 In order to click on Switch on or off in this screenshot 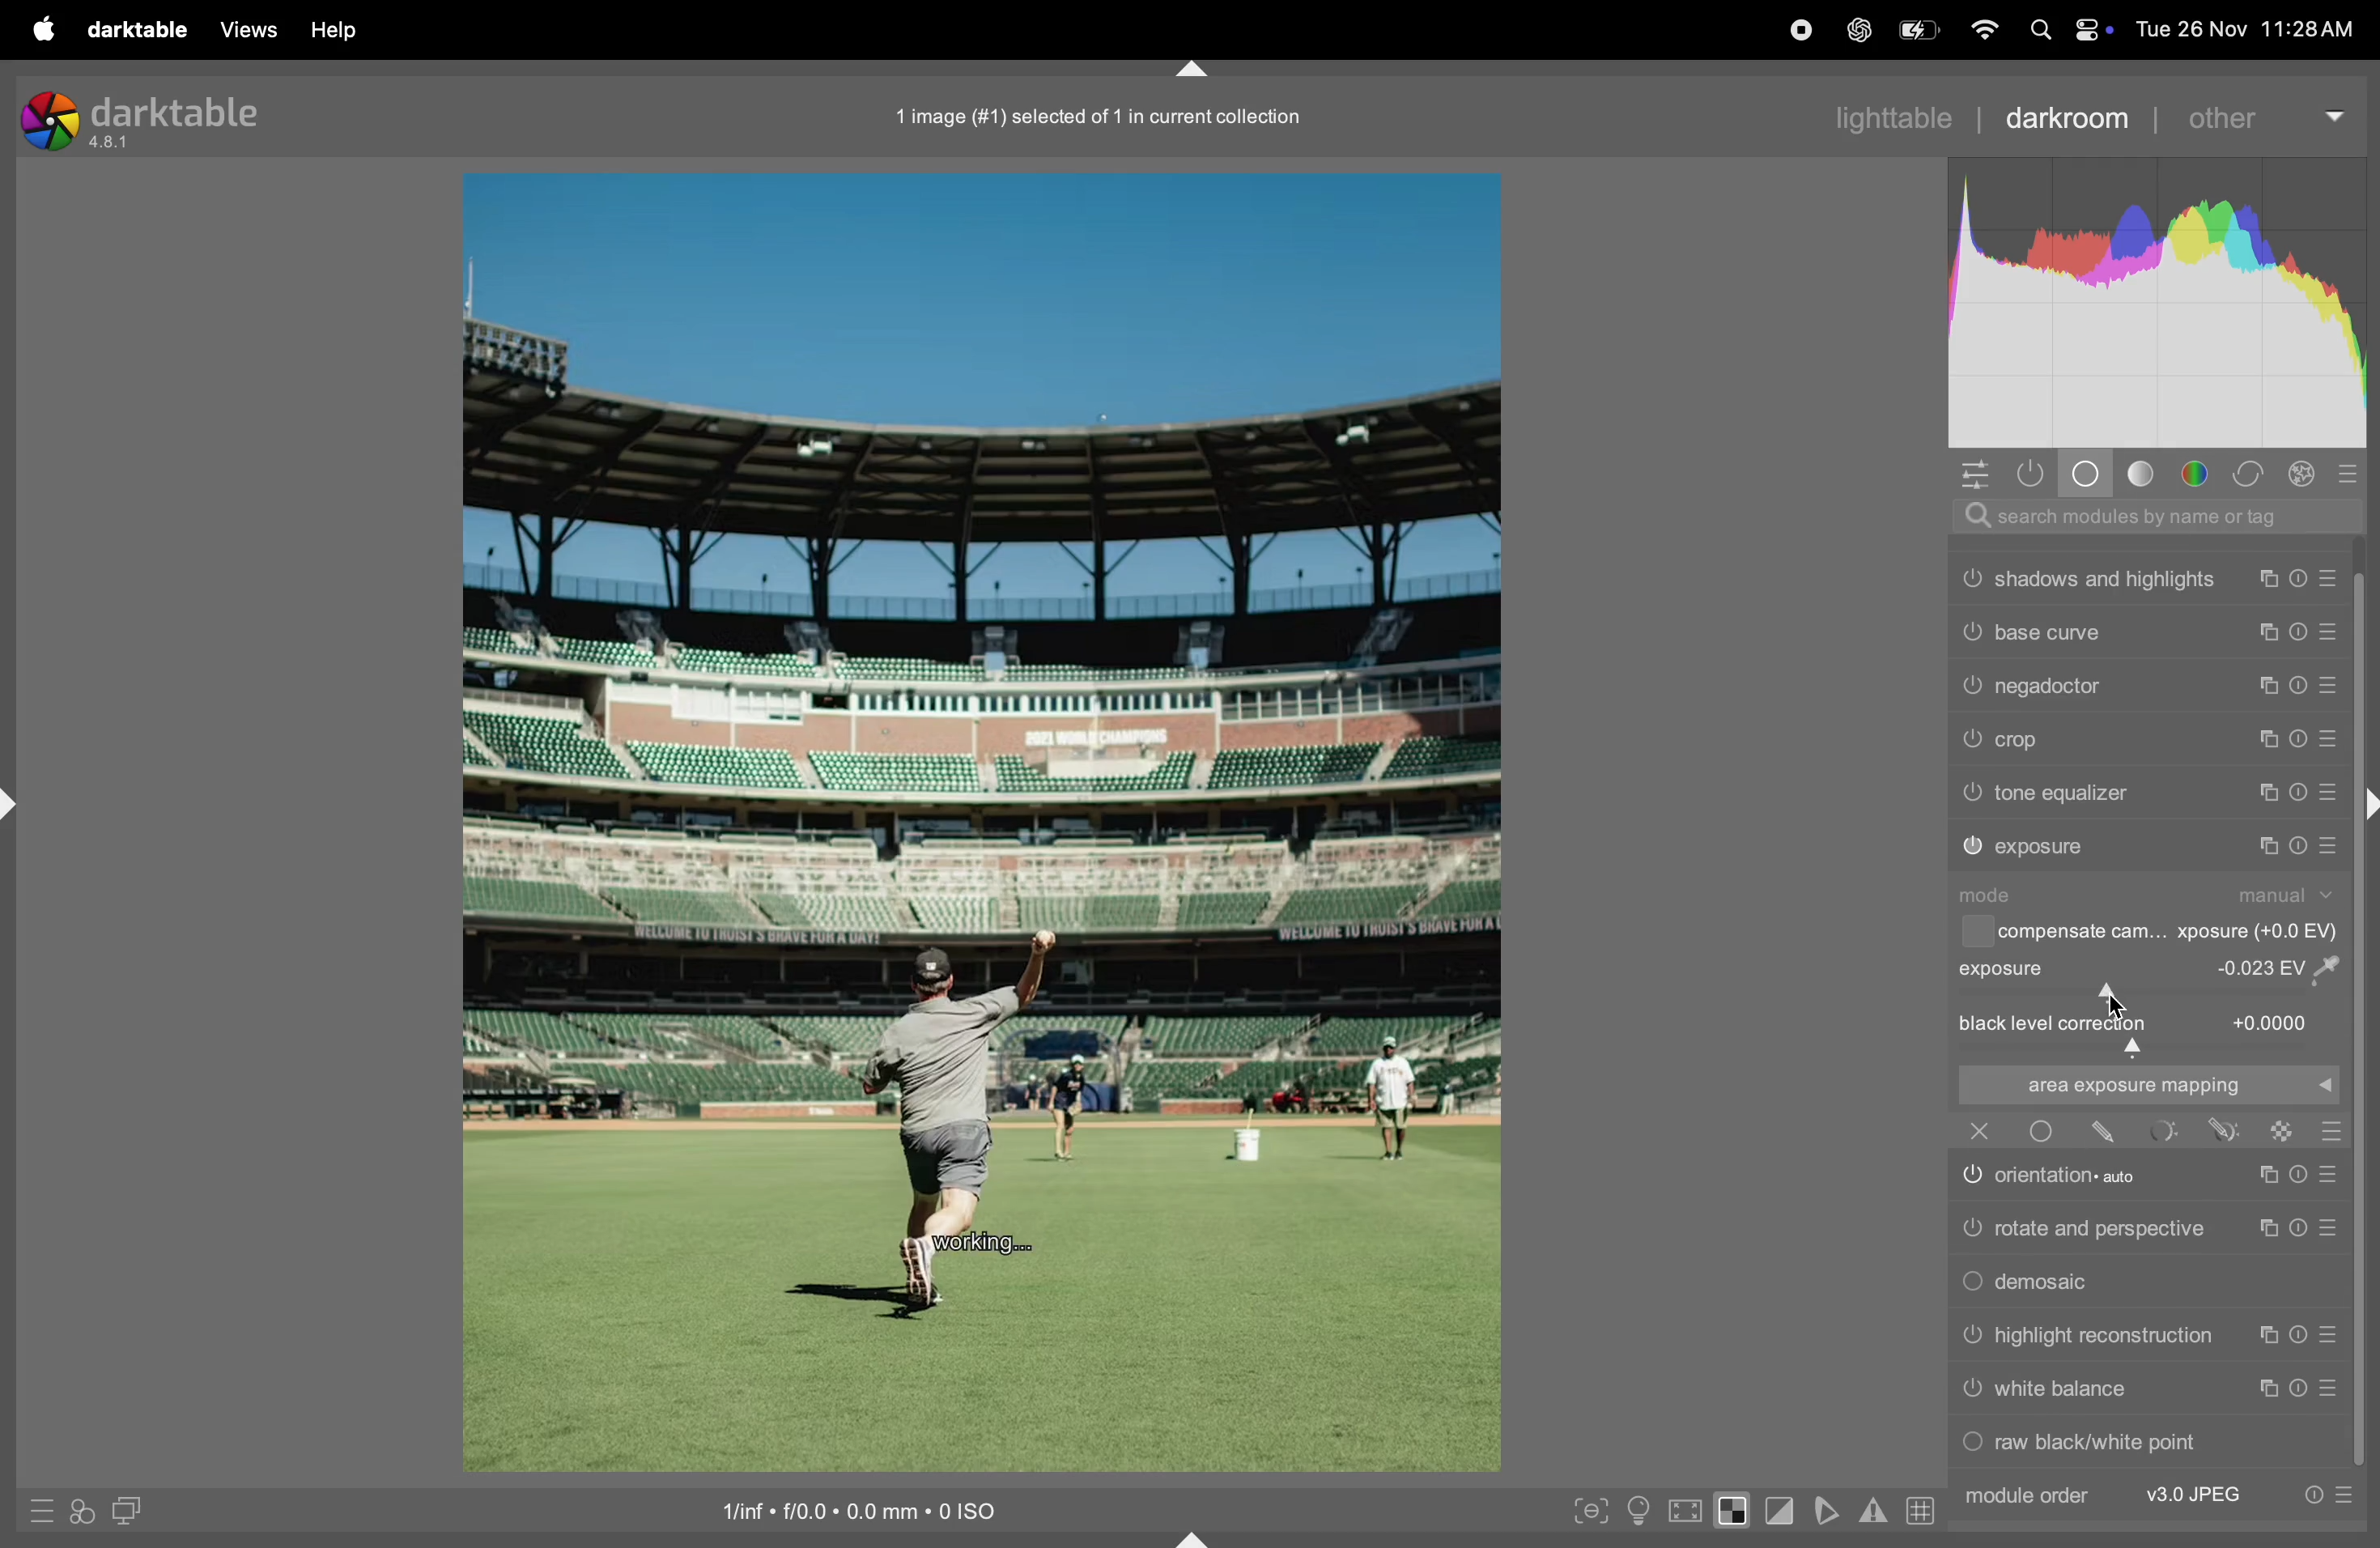, I will do `click(2040, 1131)`.